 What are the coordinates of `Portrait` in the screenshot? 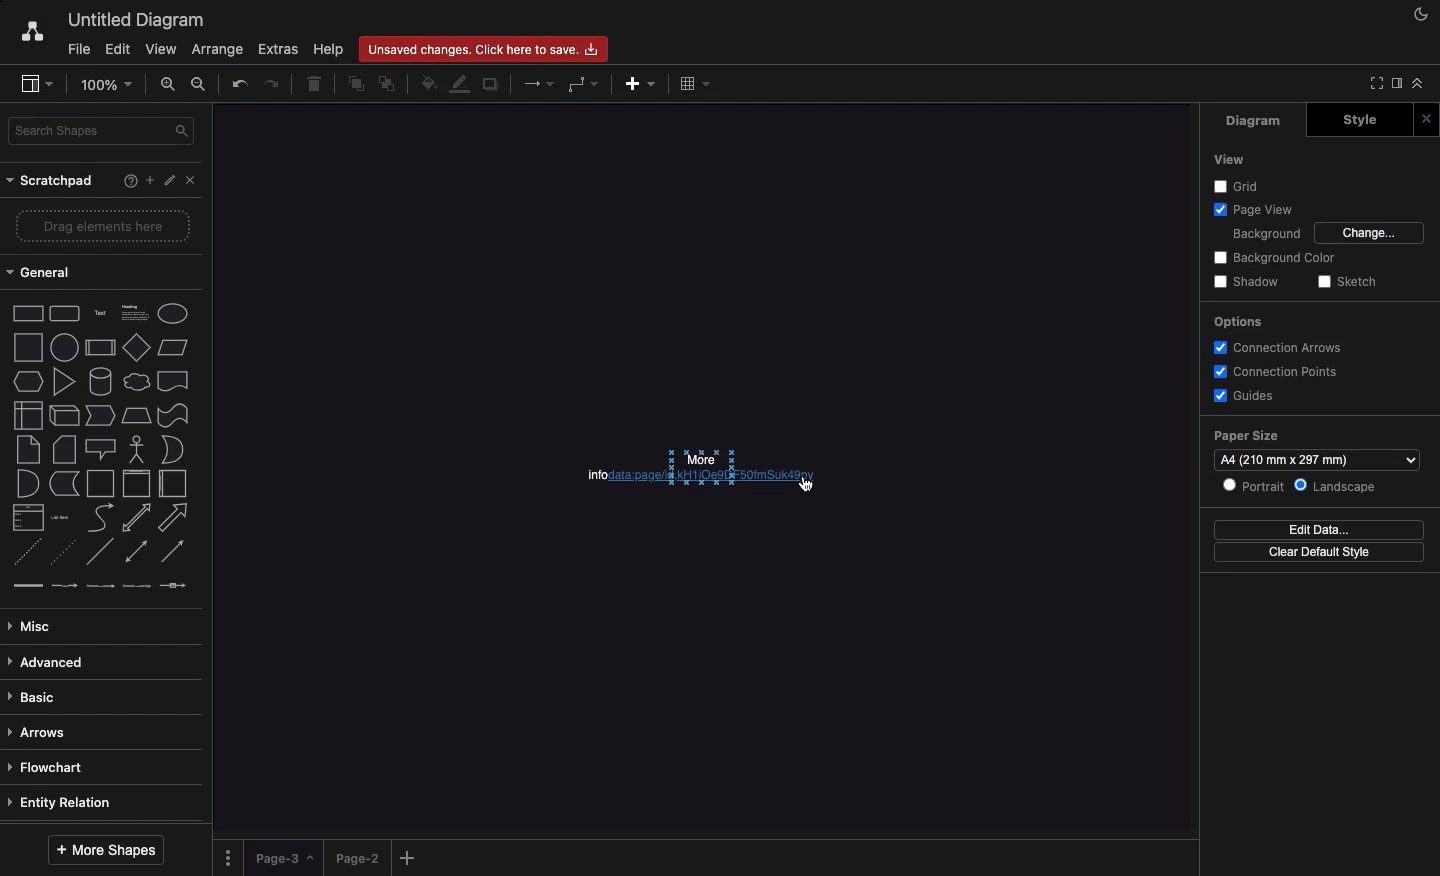 It's located at (1254, 486).